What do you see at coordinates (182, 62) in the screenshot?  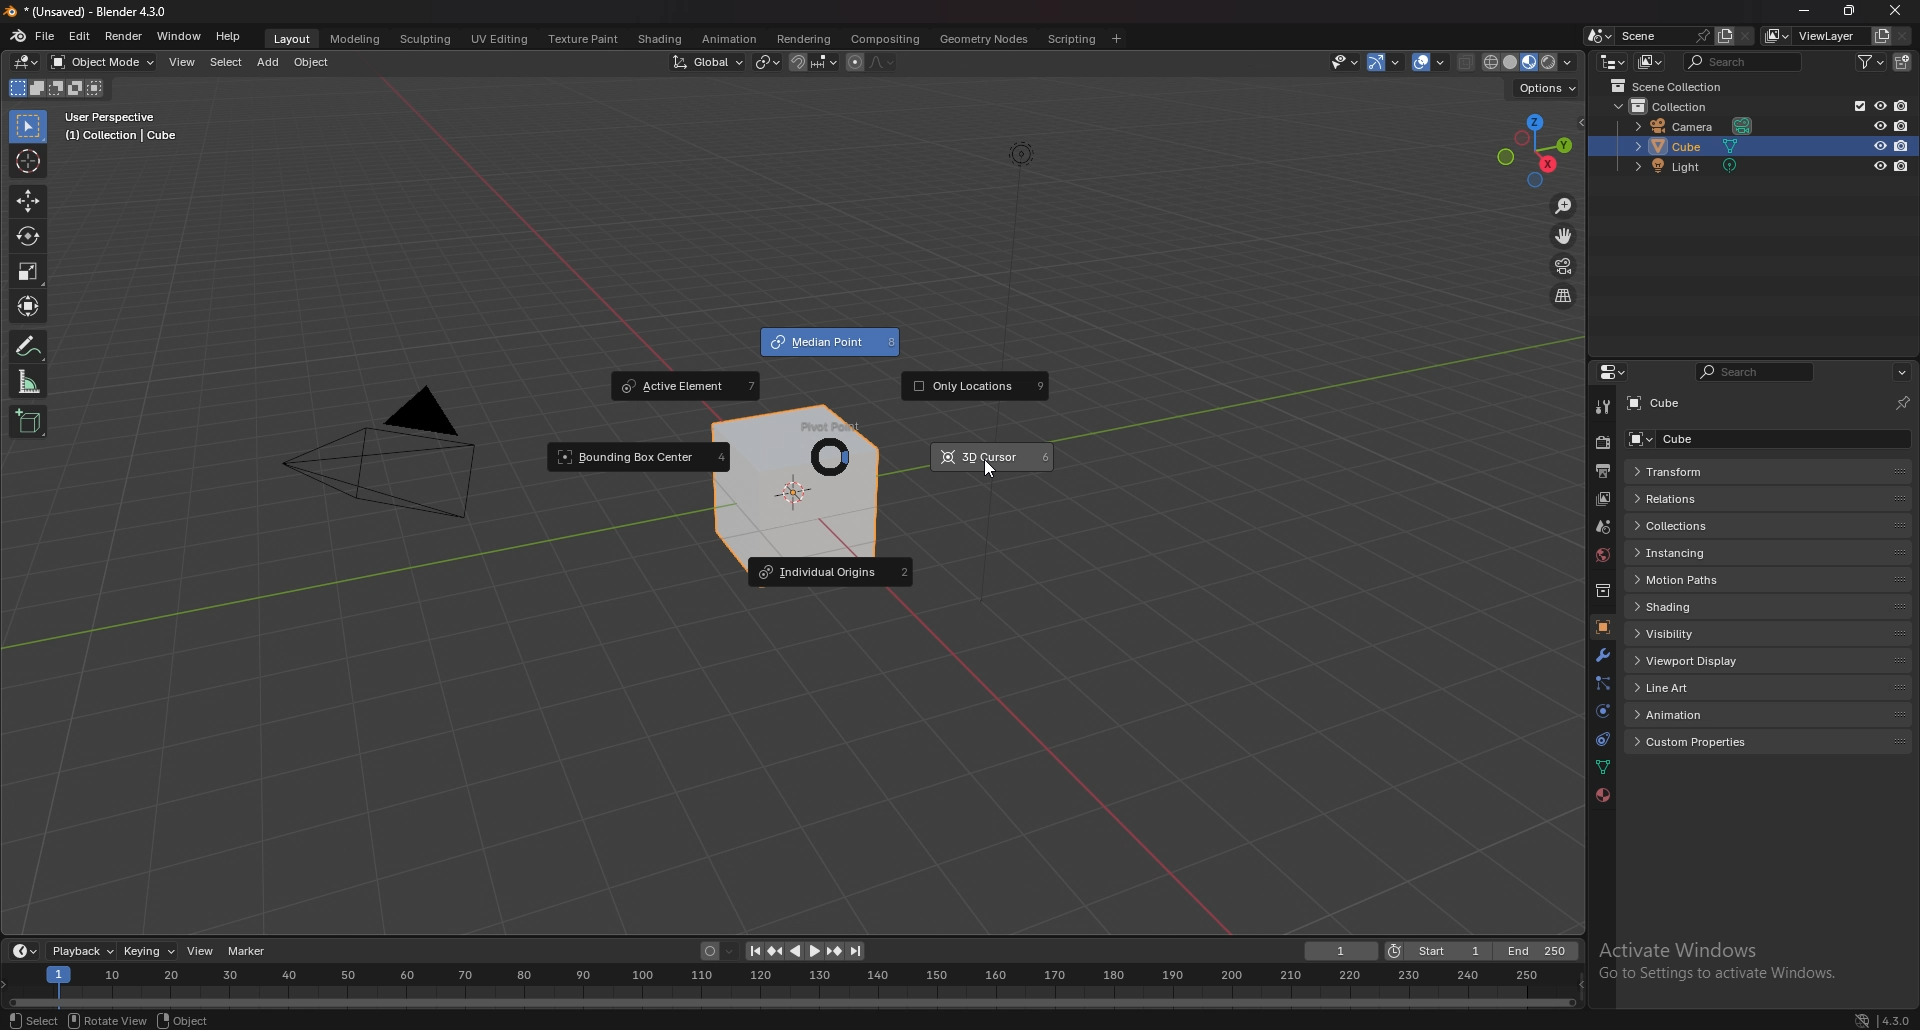 I see `view` at bounding box center [182, 62].